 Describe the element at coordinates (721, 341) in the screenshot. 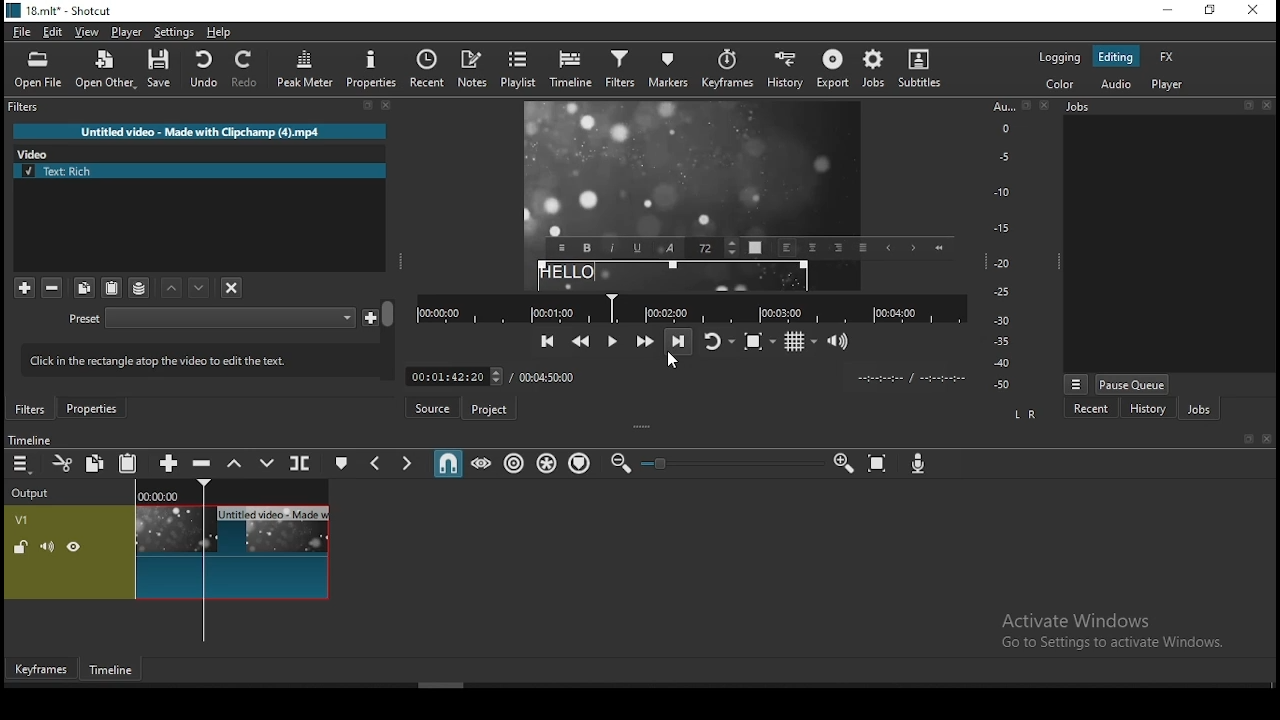

I see `toggle player looping` at that location.